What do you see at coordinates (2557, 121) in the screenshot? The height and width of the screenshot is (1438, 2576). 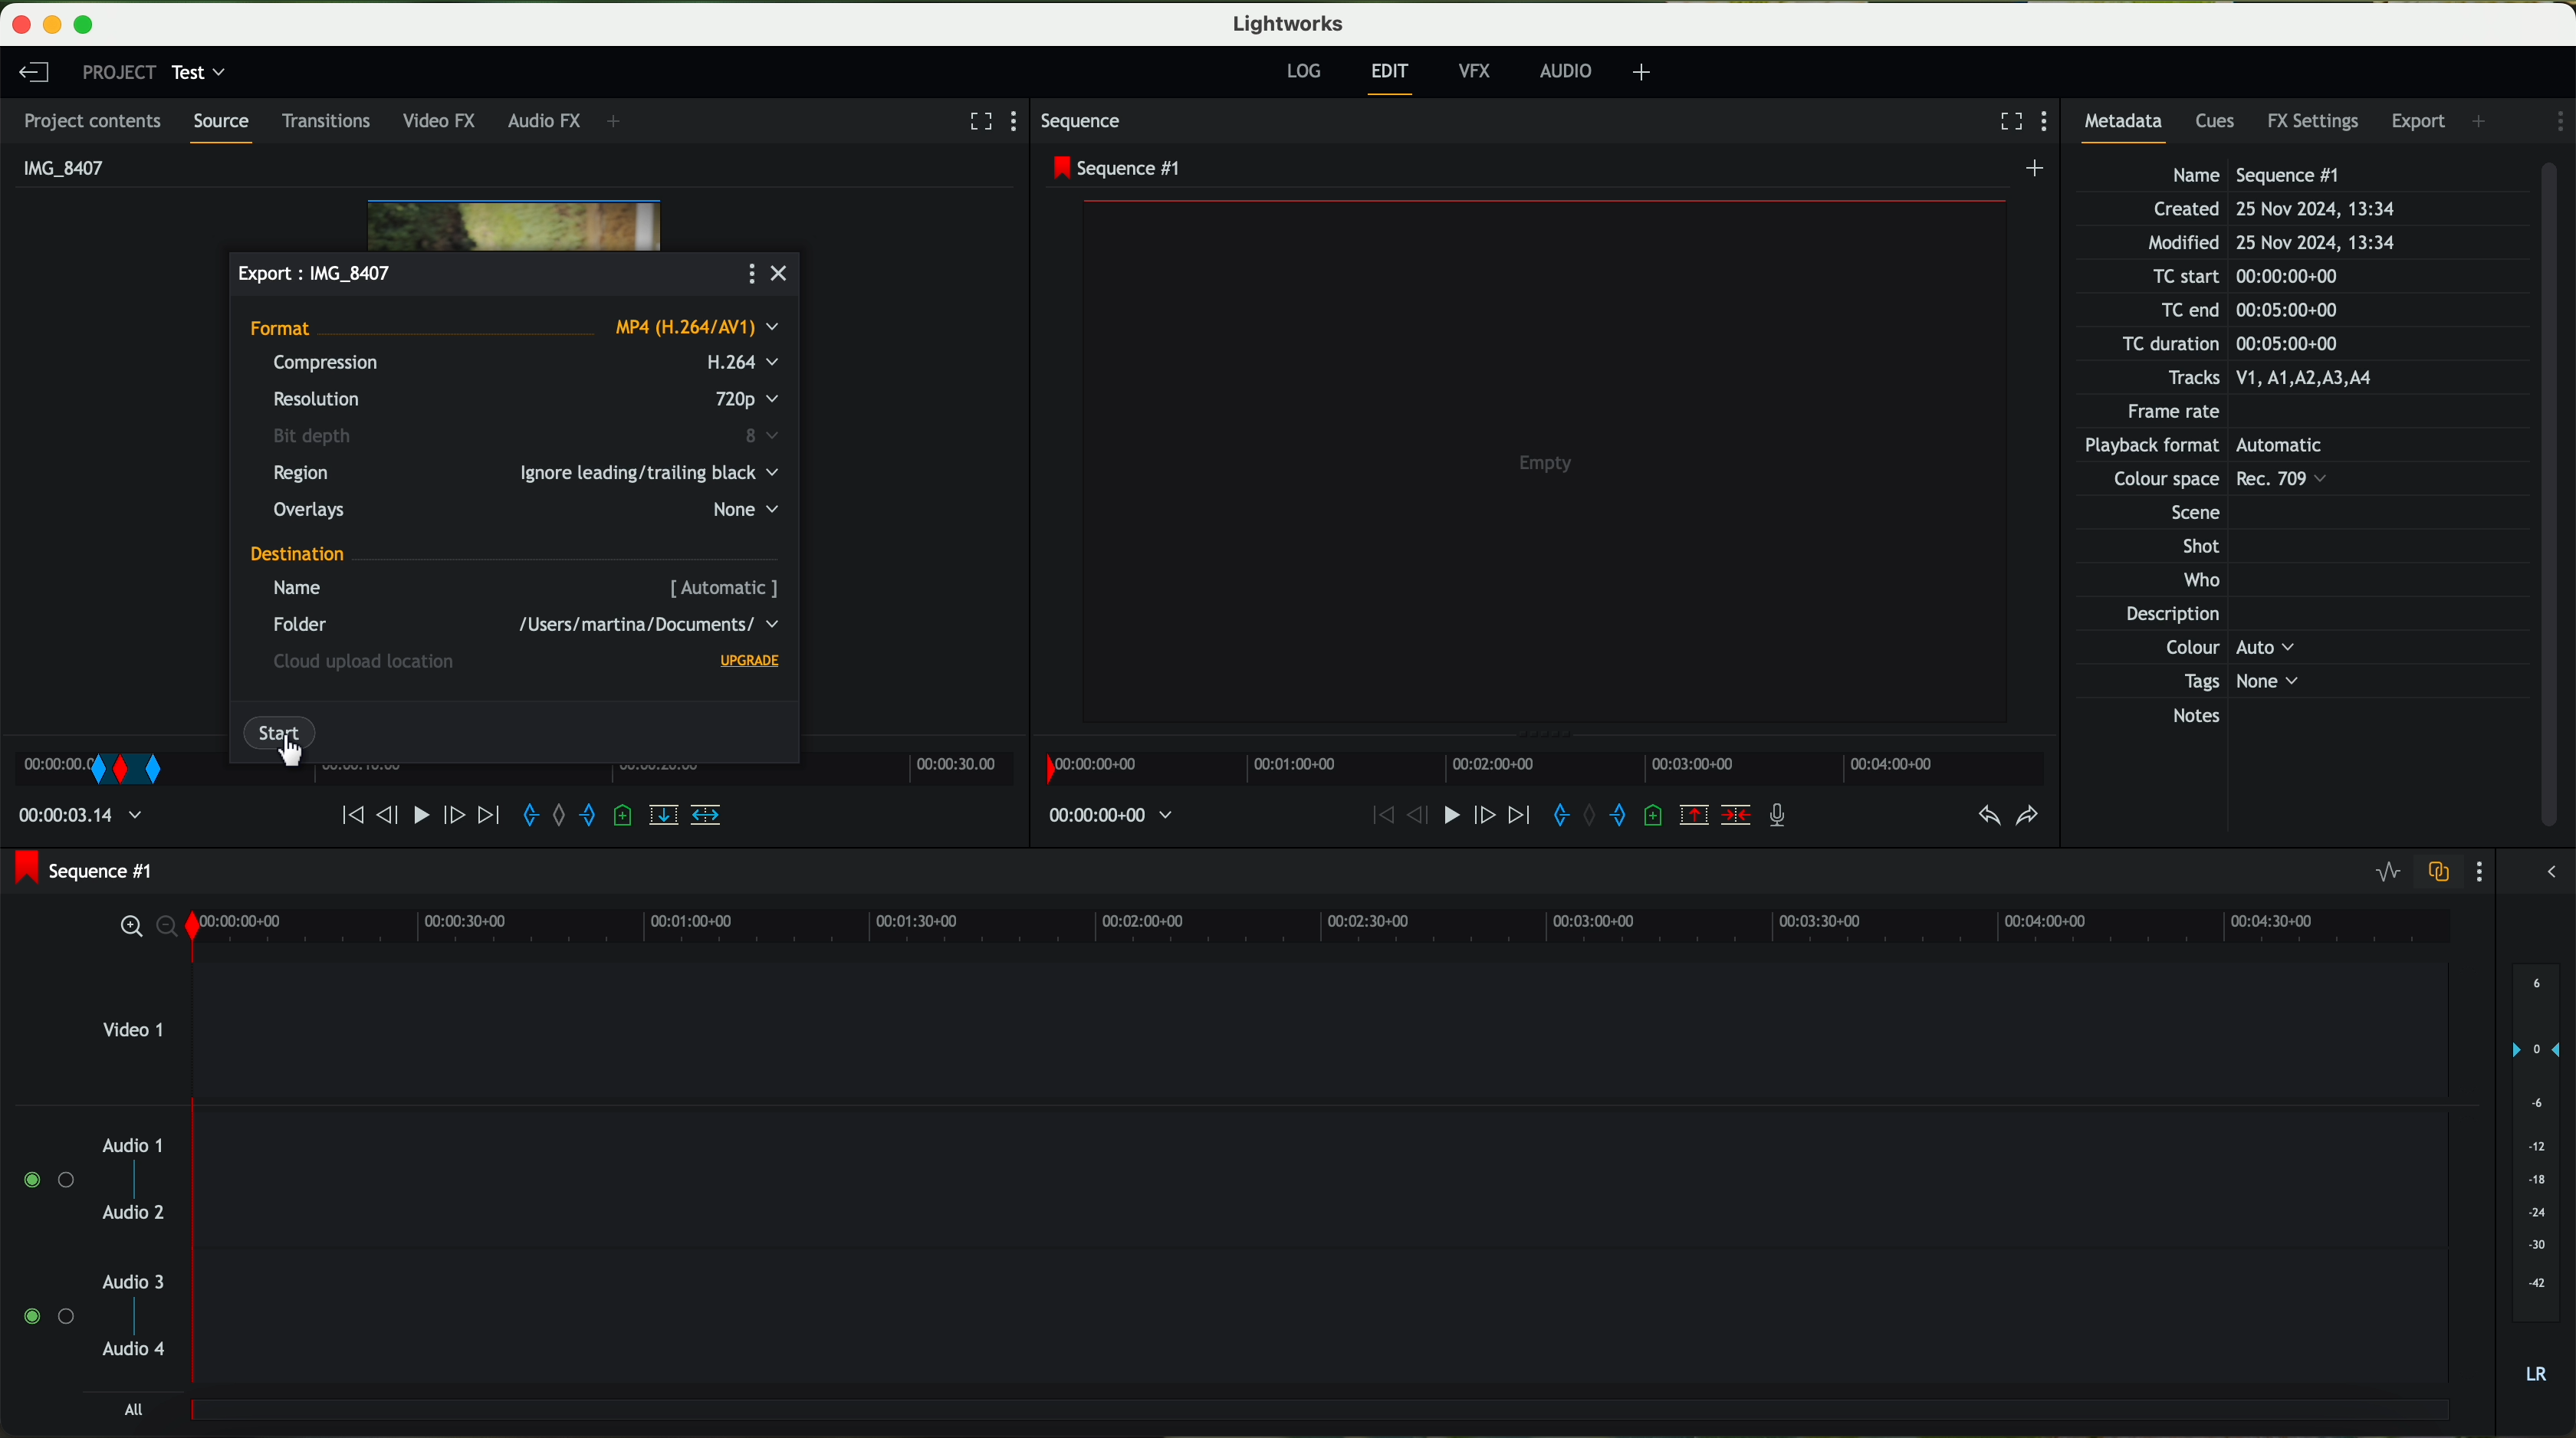 I see `show settings menu` at bounding box center [2557, 121].